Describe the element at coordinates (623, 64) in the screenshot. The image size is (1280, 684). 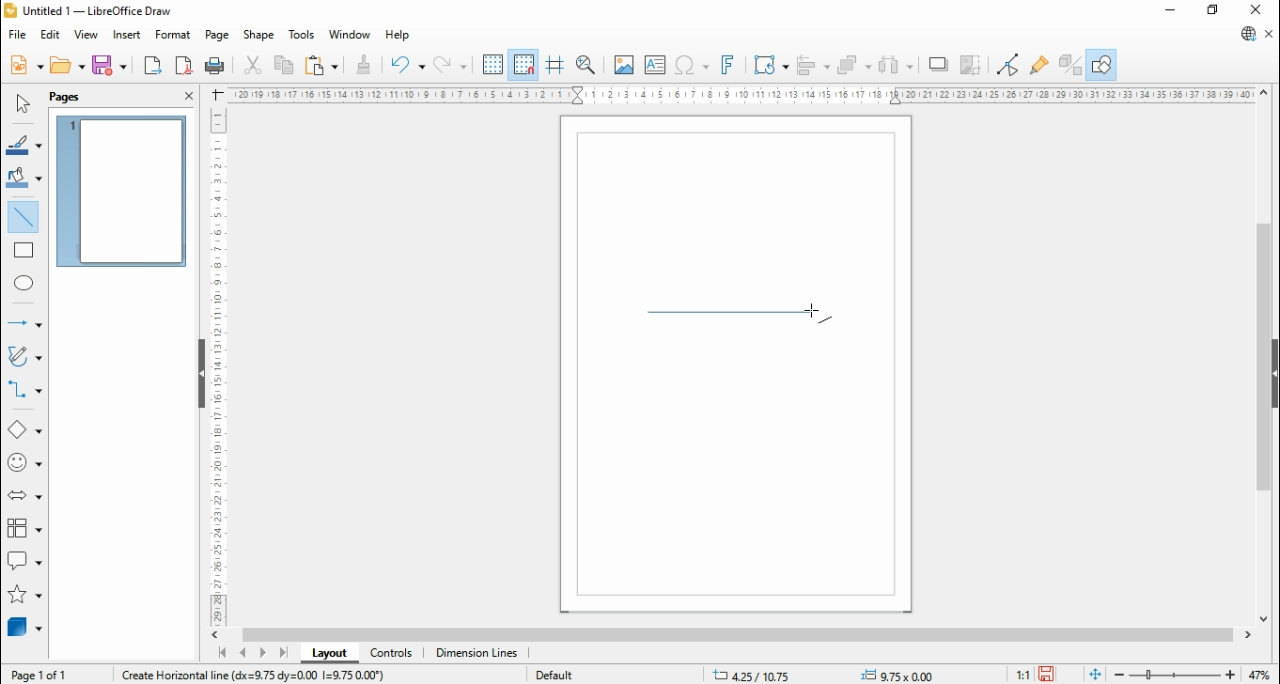
I see `insert image` at that location.